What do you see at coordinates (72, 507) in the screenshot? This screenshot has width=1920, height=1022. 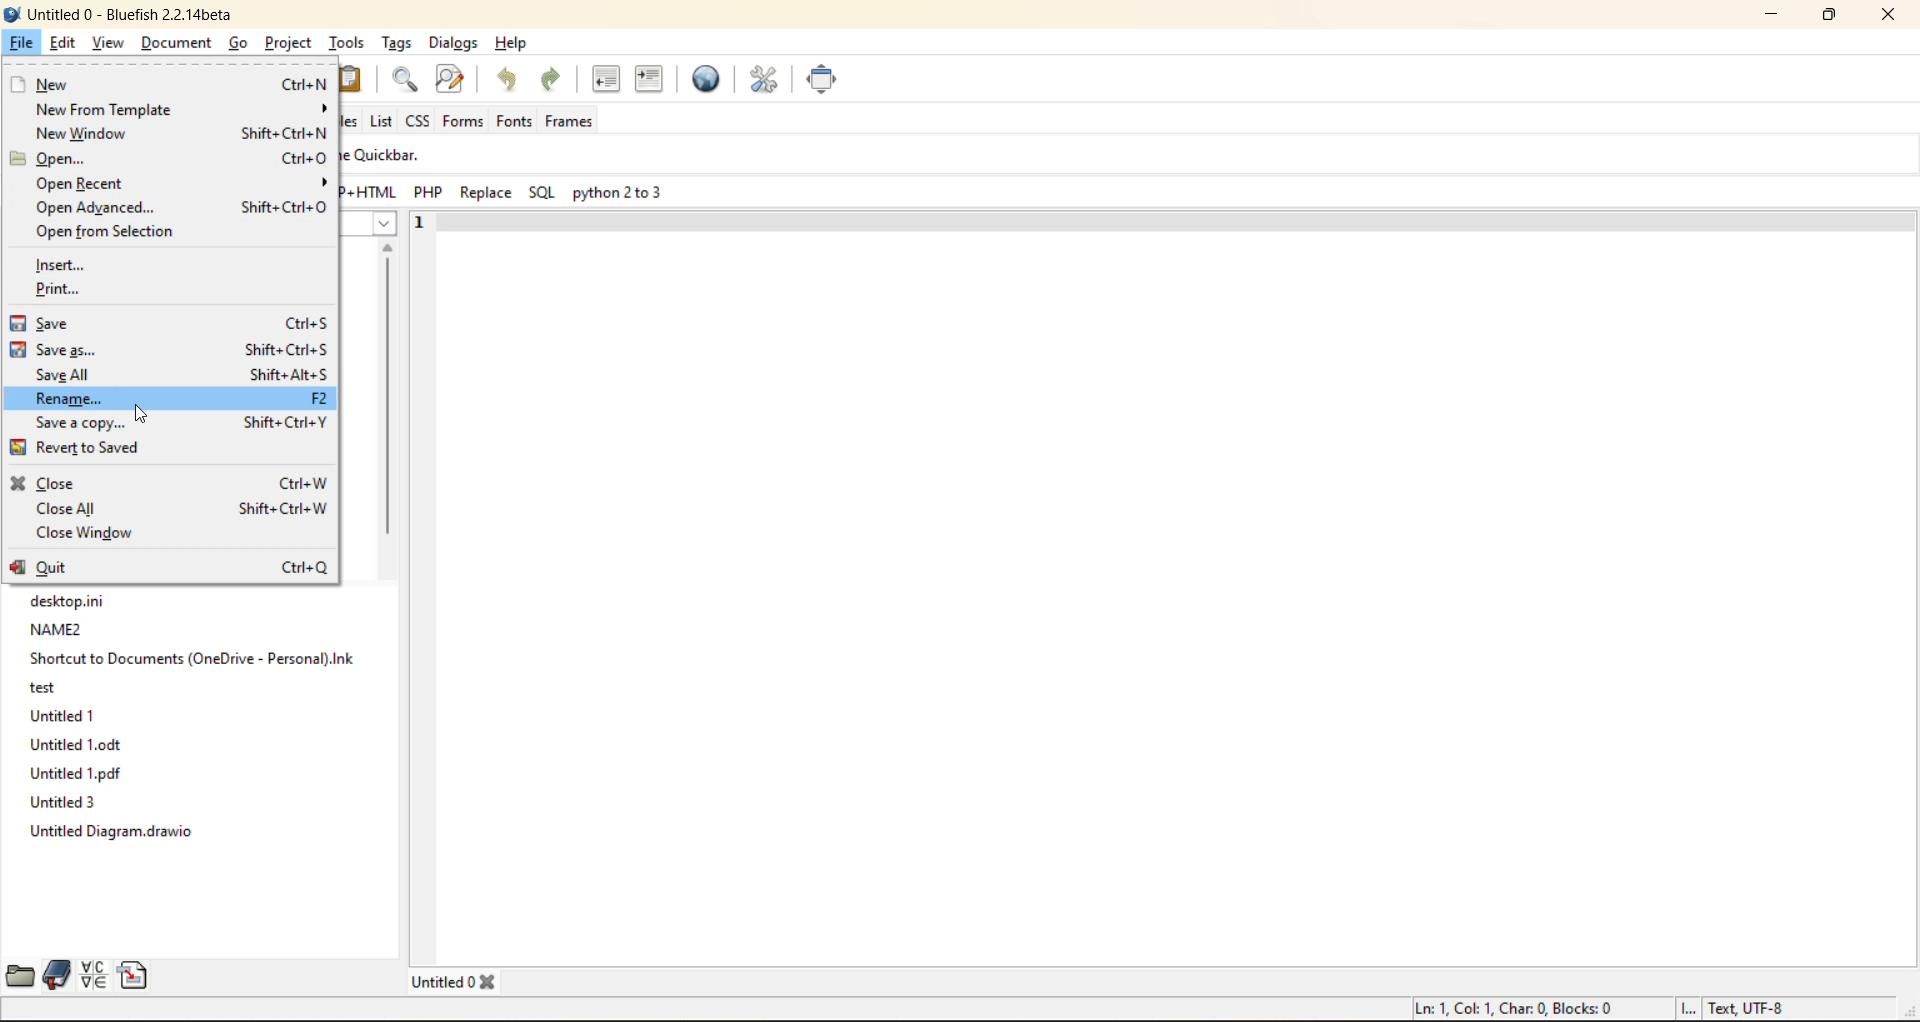 I see `close all` at bounding box center [72, 507].